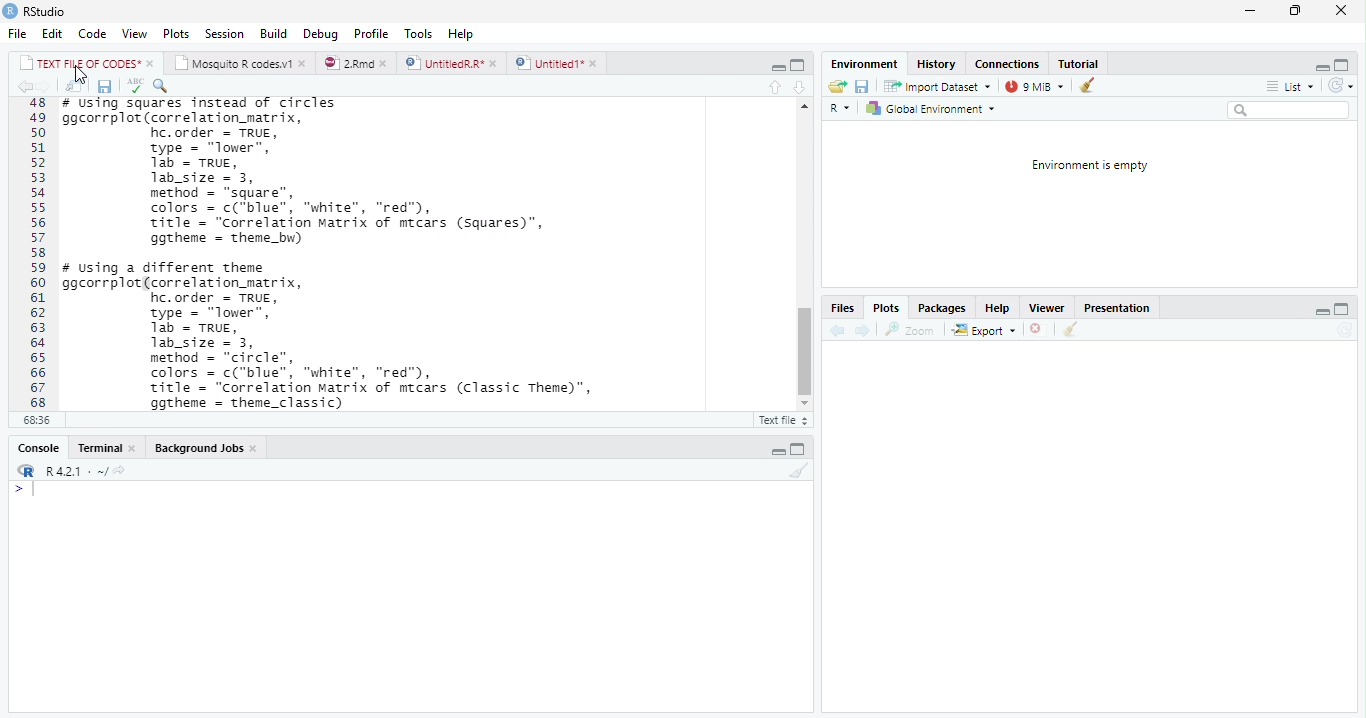  I want to click on go back to the previous source location, so click(28, 88).